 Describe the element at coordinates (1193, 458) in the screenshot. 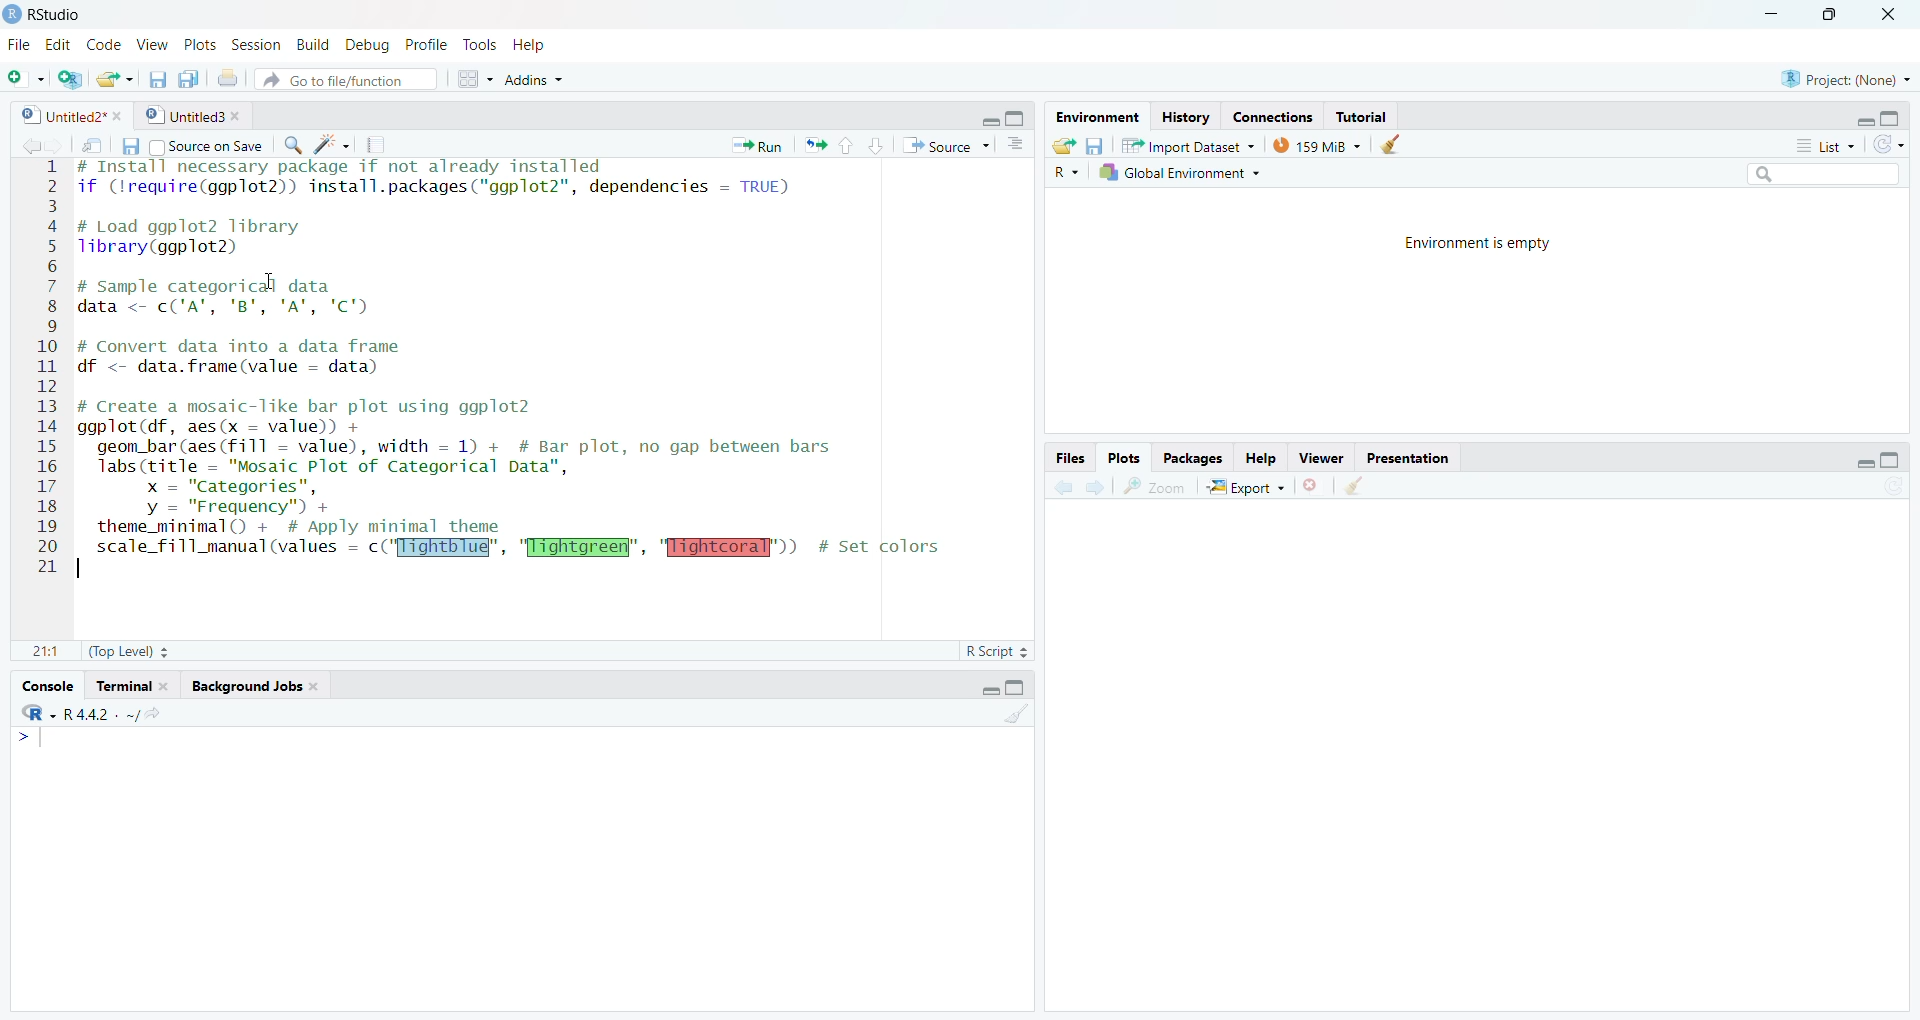

I see `Packages` at that location.